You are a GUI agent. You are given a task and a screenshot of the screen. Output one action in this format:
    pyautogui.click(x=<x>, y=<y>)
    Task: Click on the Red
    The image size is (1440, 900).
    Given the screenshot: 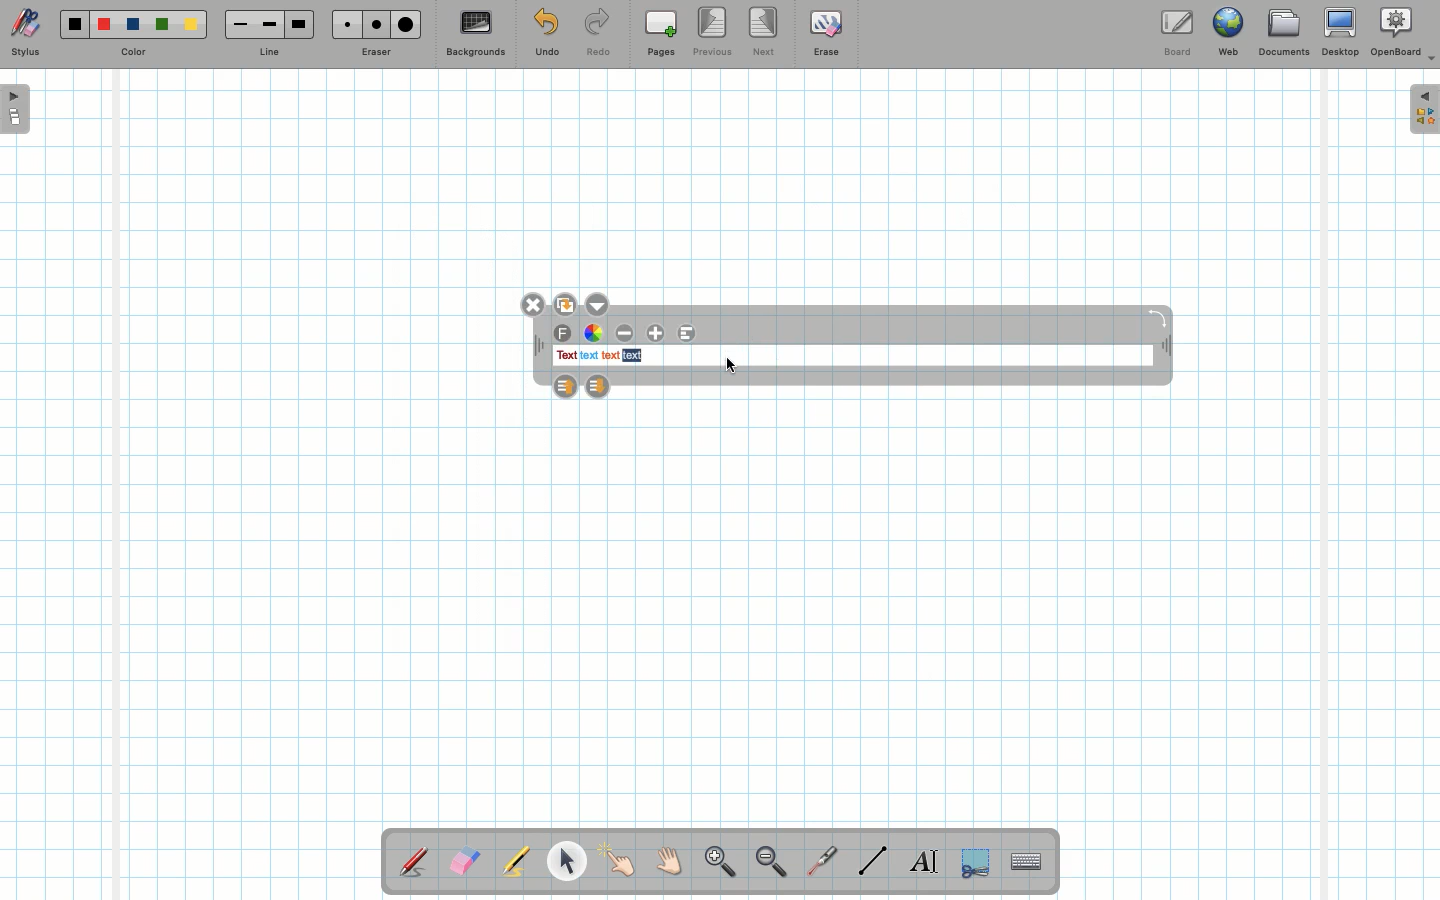 What is the action you would take?
    pyautogui.click(x=105, y=25)
    